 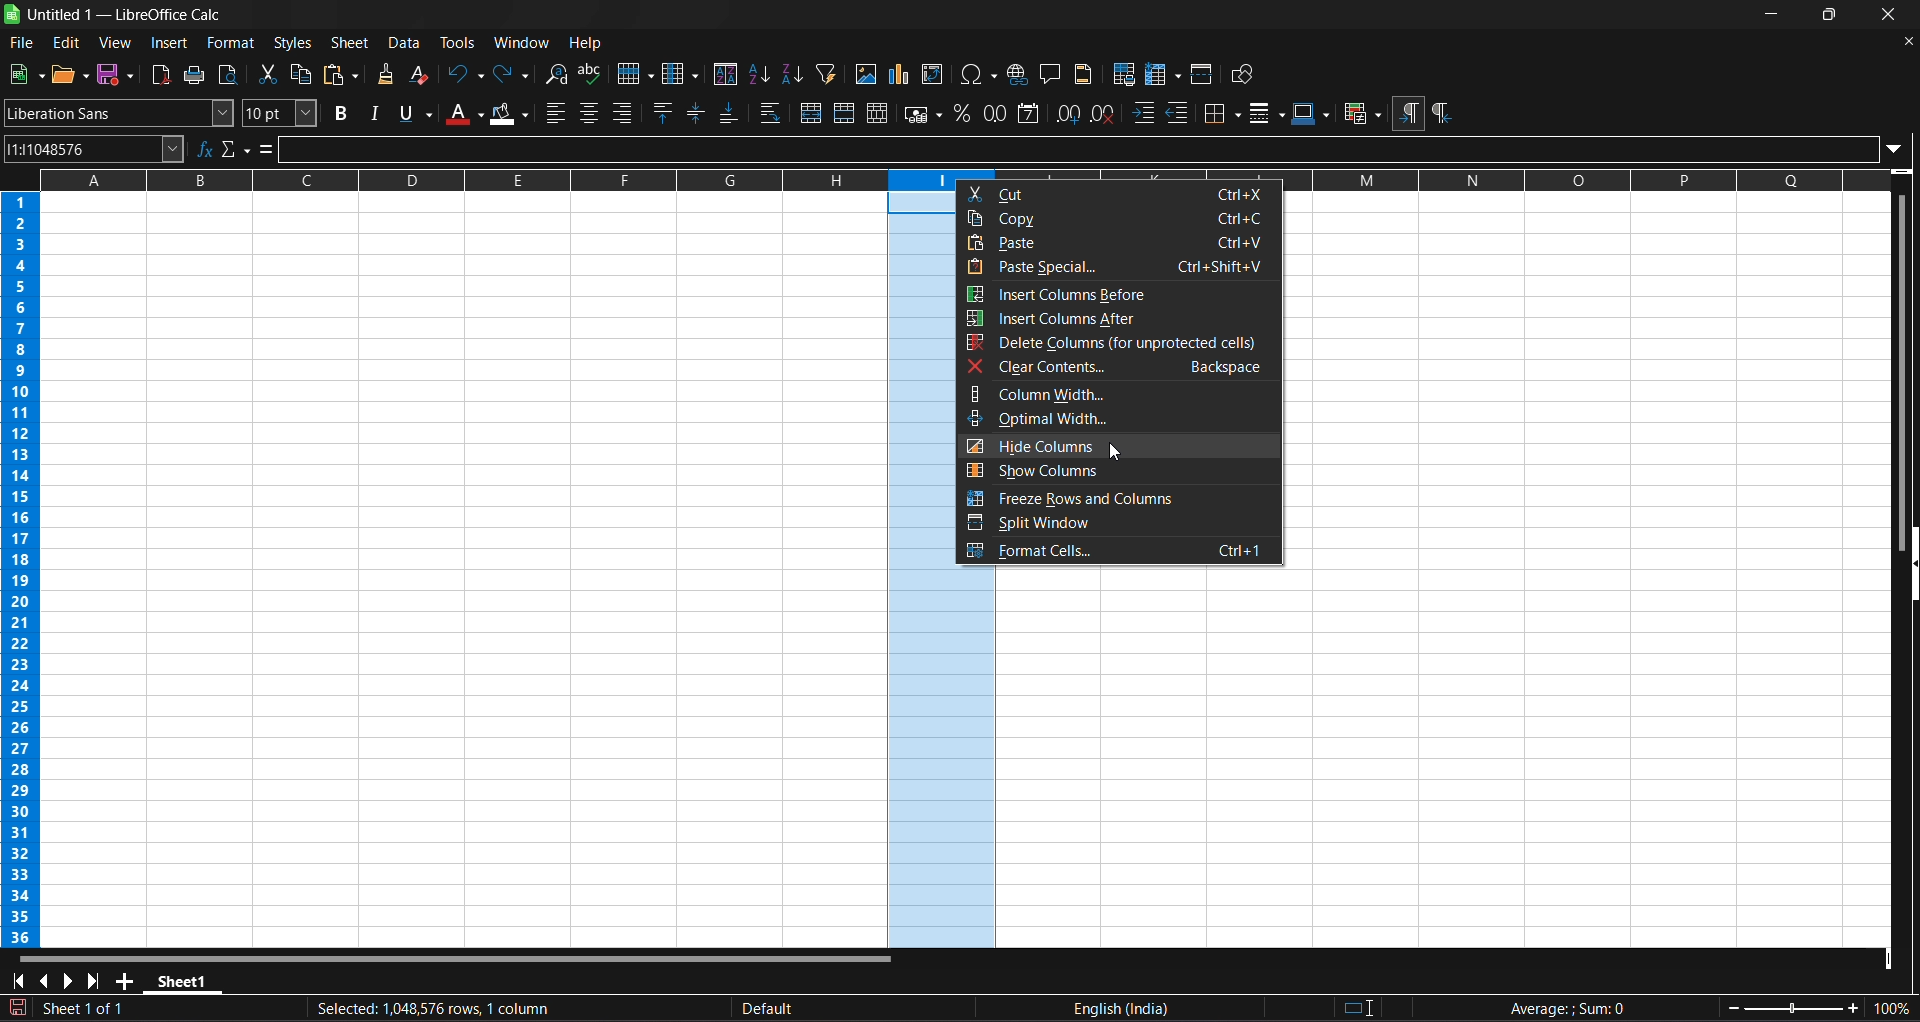 I want to click on paste, so click(x=345, y=76).